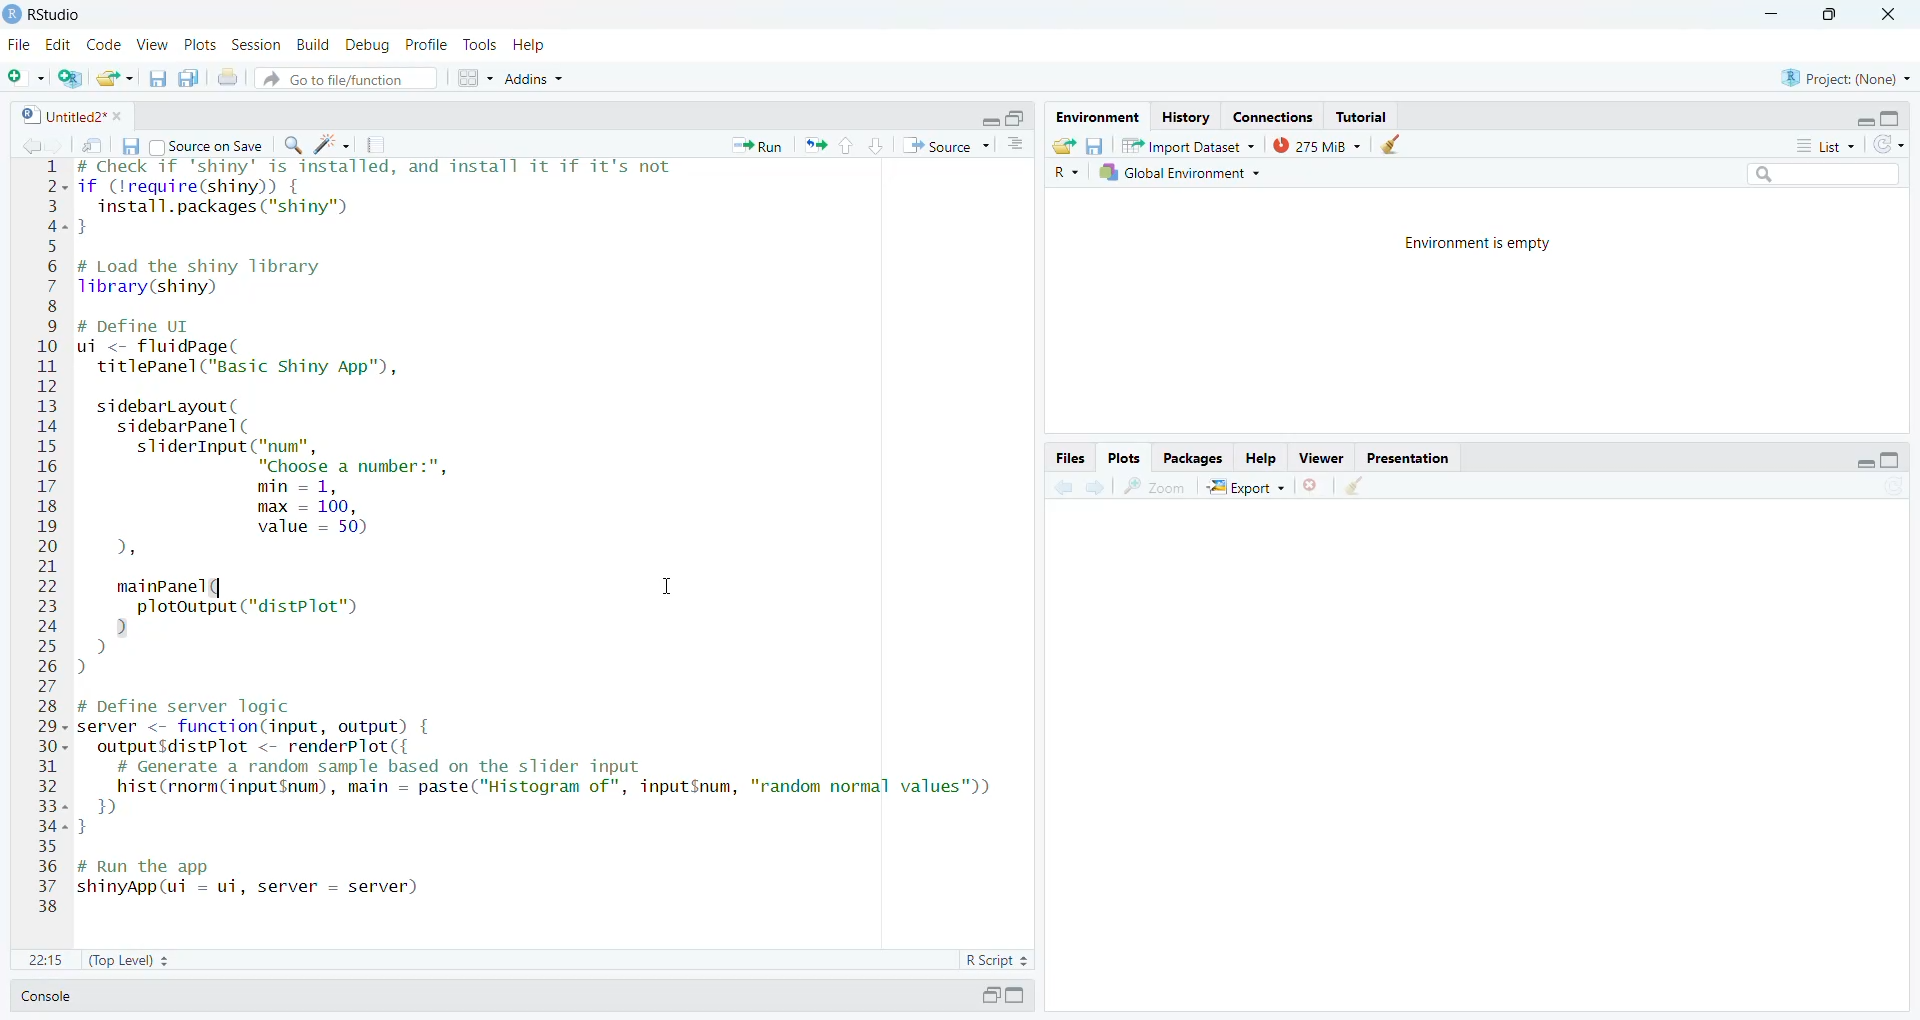 The height and width of the screenshot is (1020, 1920). I want to click on 22:15, so click(46, 960).